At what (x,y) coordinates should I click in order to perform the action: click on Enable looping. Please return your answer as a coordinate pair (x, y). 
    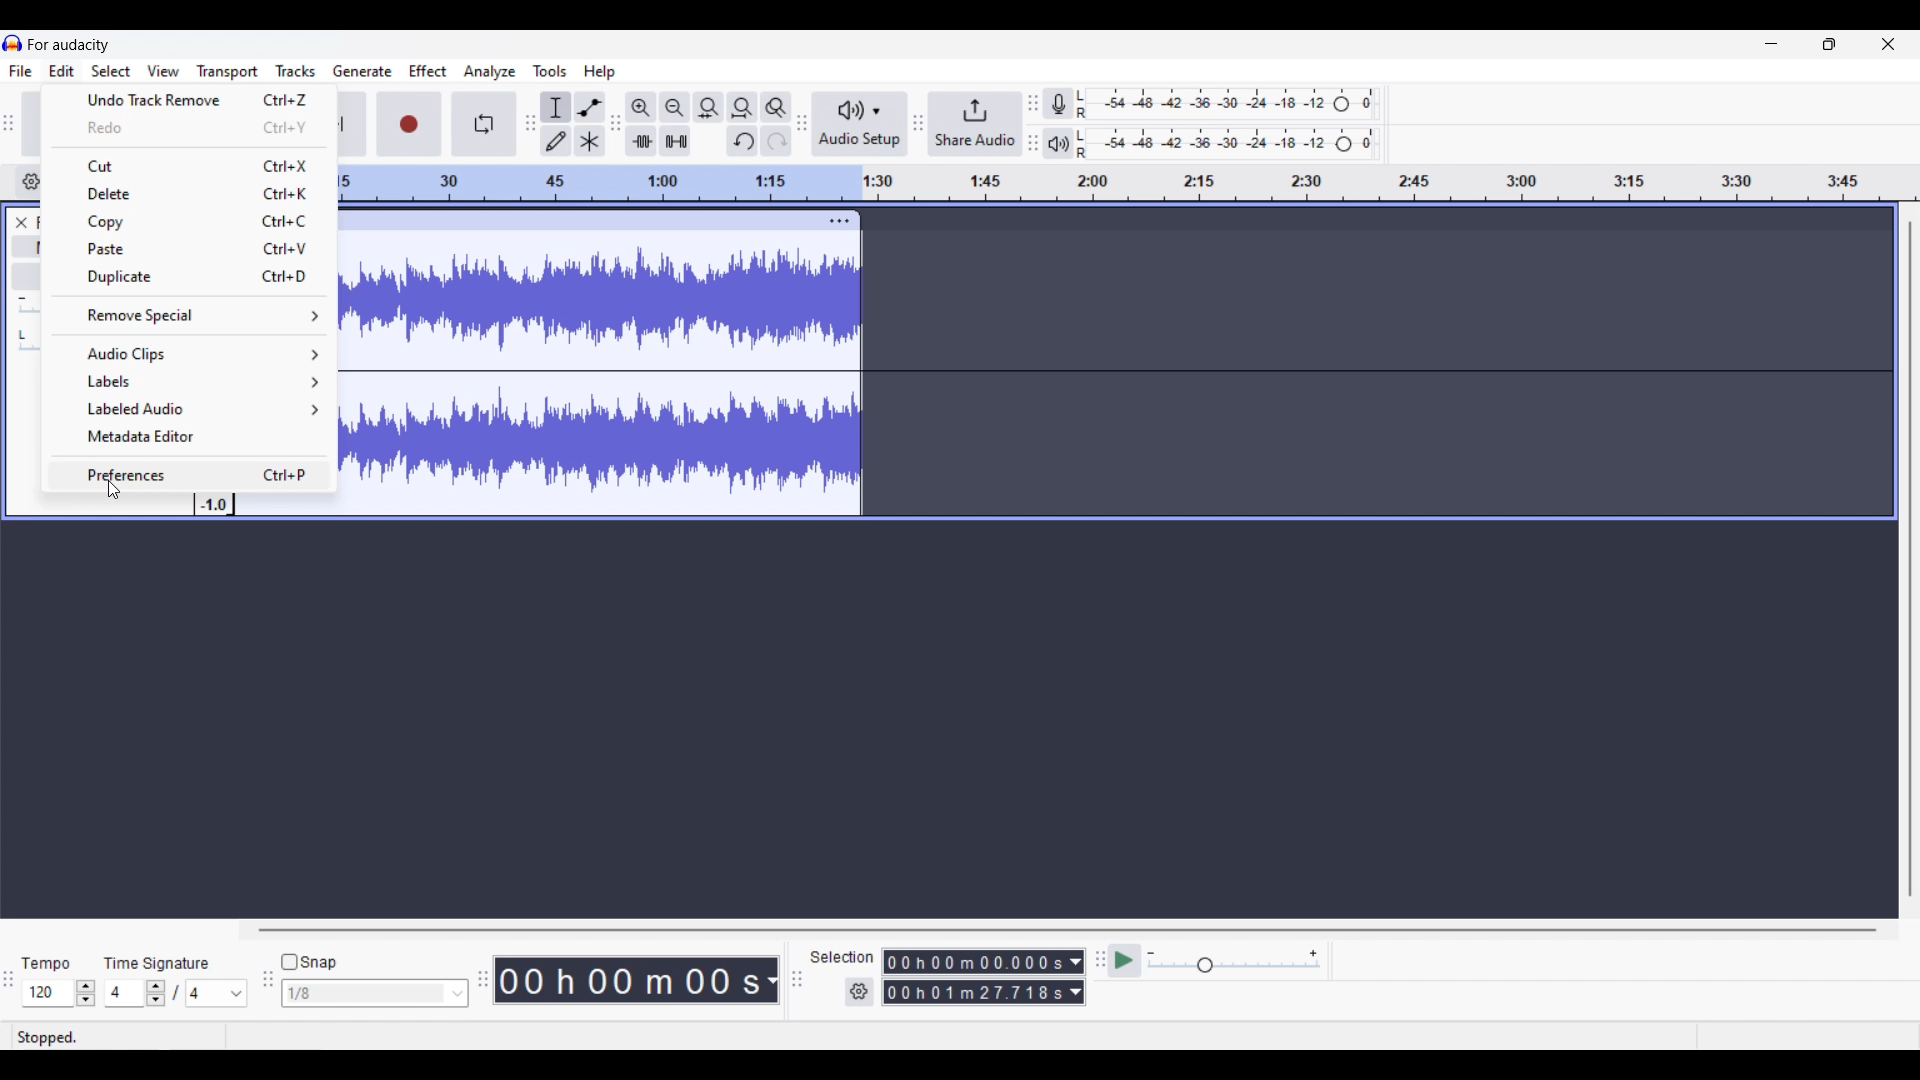
    Looking at the image, I should click on (484, 124).